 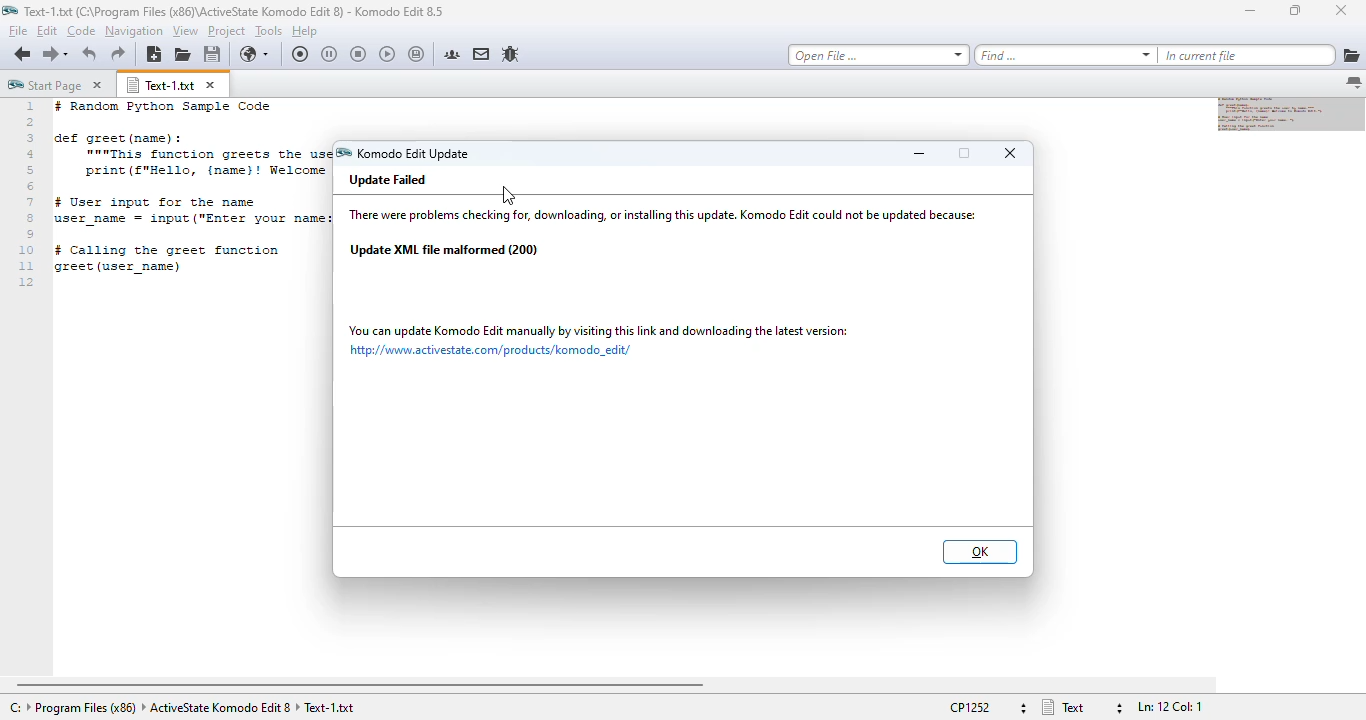 I want to click on file encoding, so click(x=987, y=707).